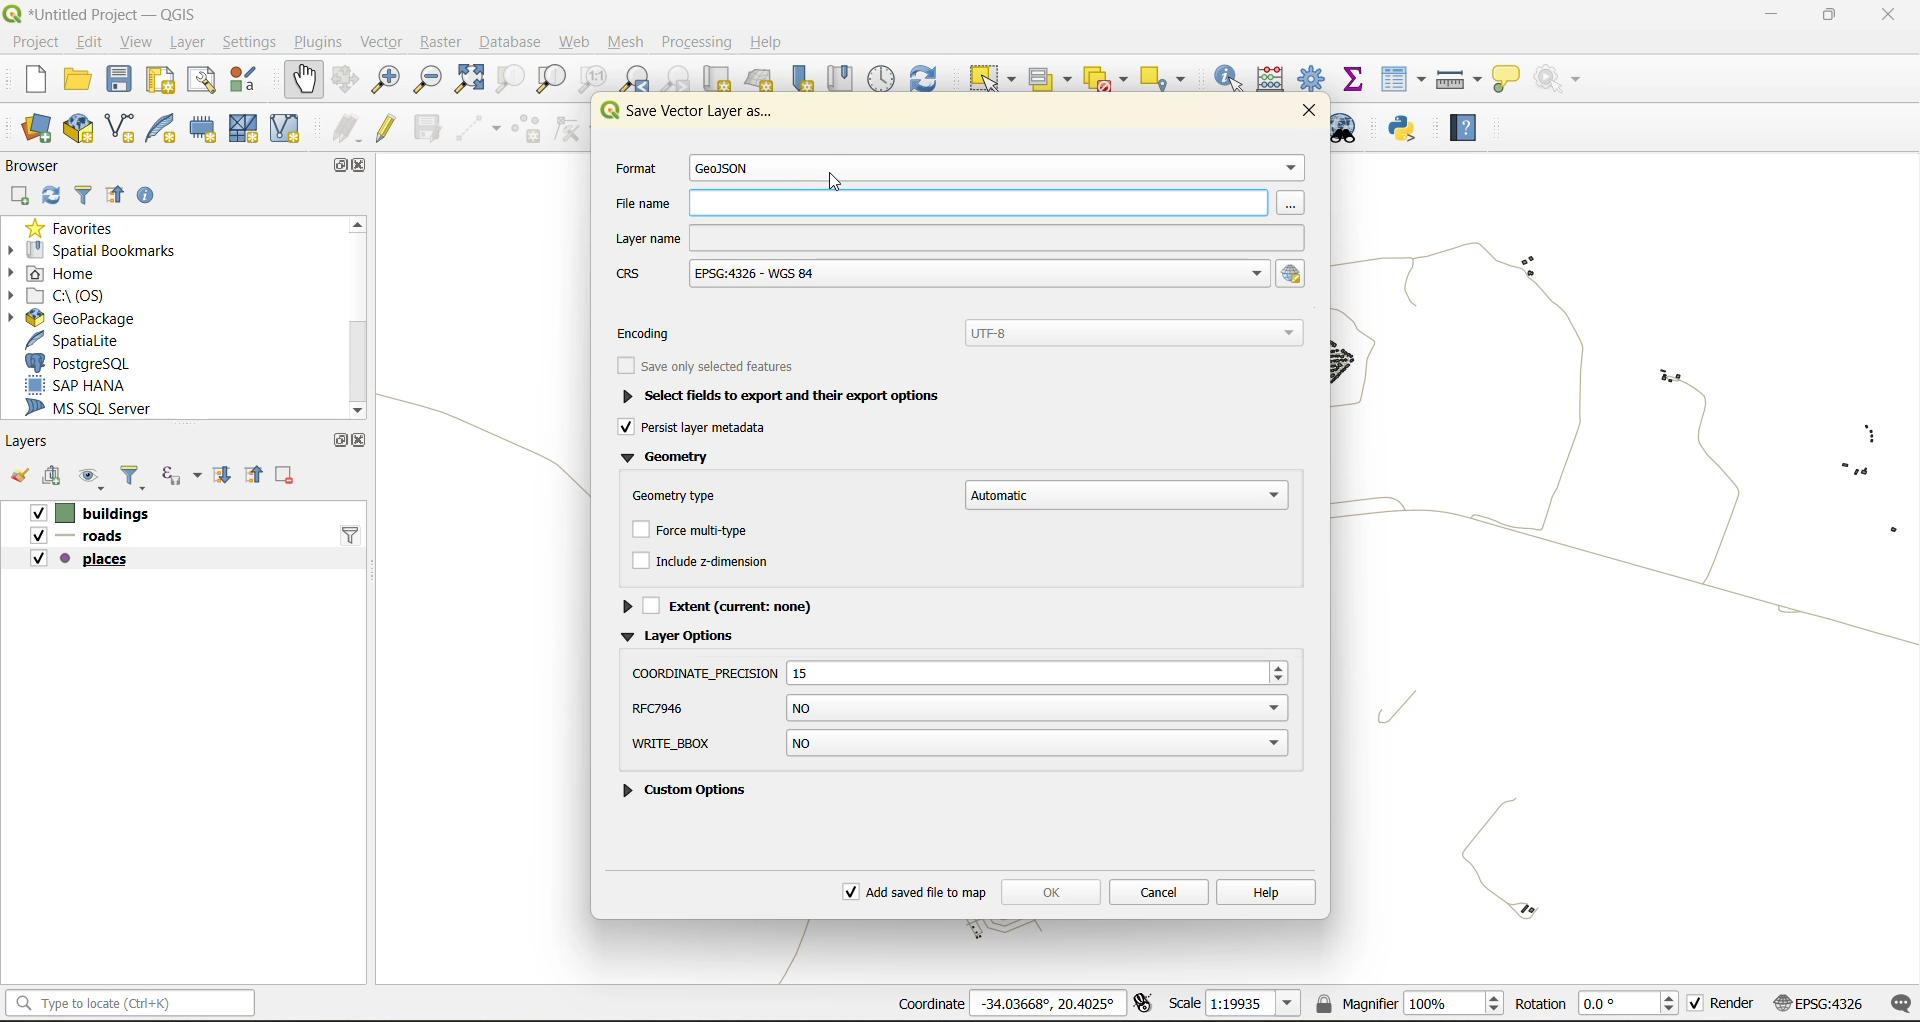 The image size is (1920, 1022). What do you see at coordinates (40, 163) in the screenshot?
I see `browser` at bounding box center [40, 163].